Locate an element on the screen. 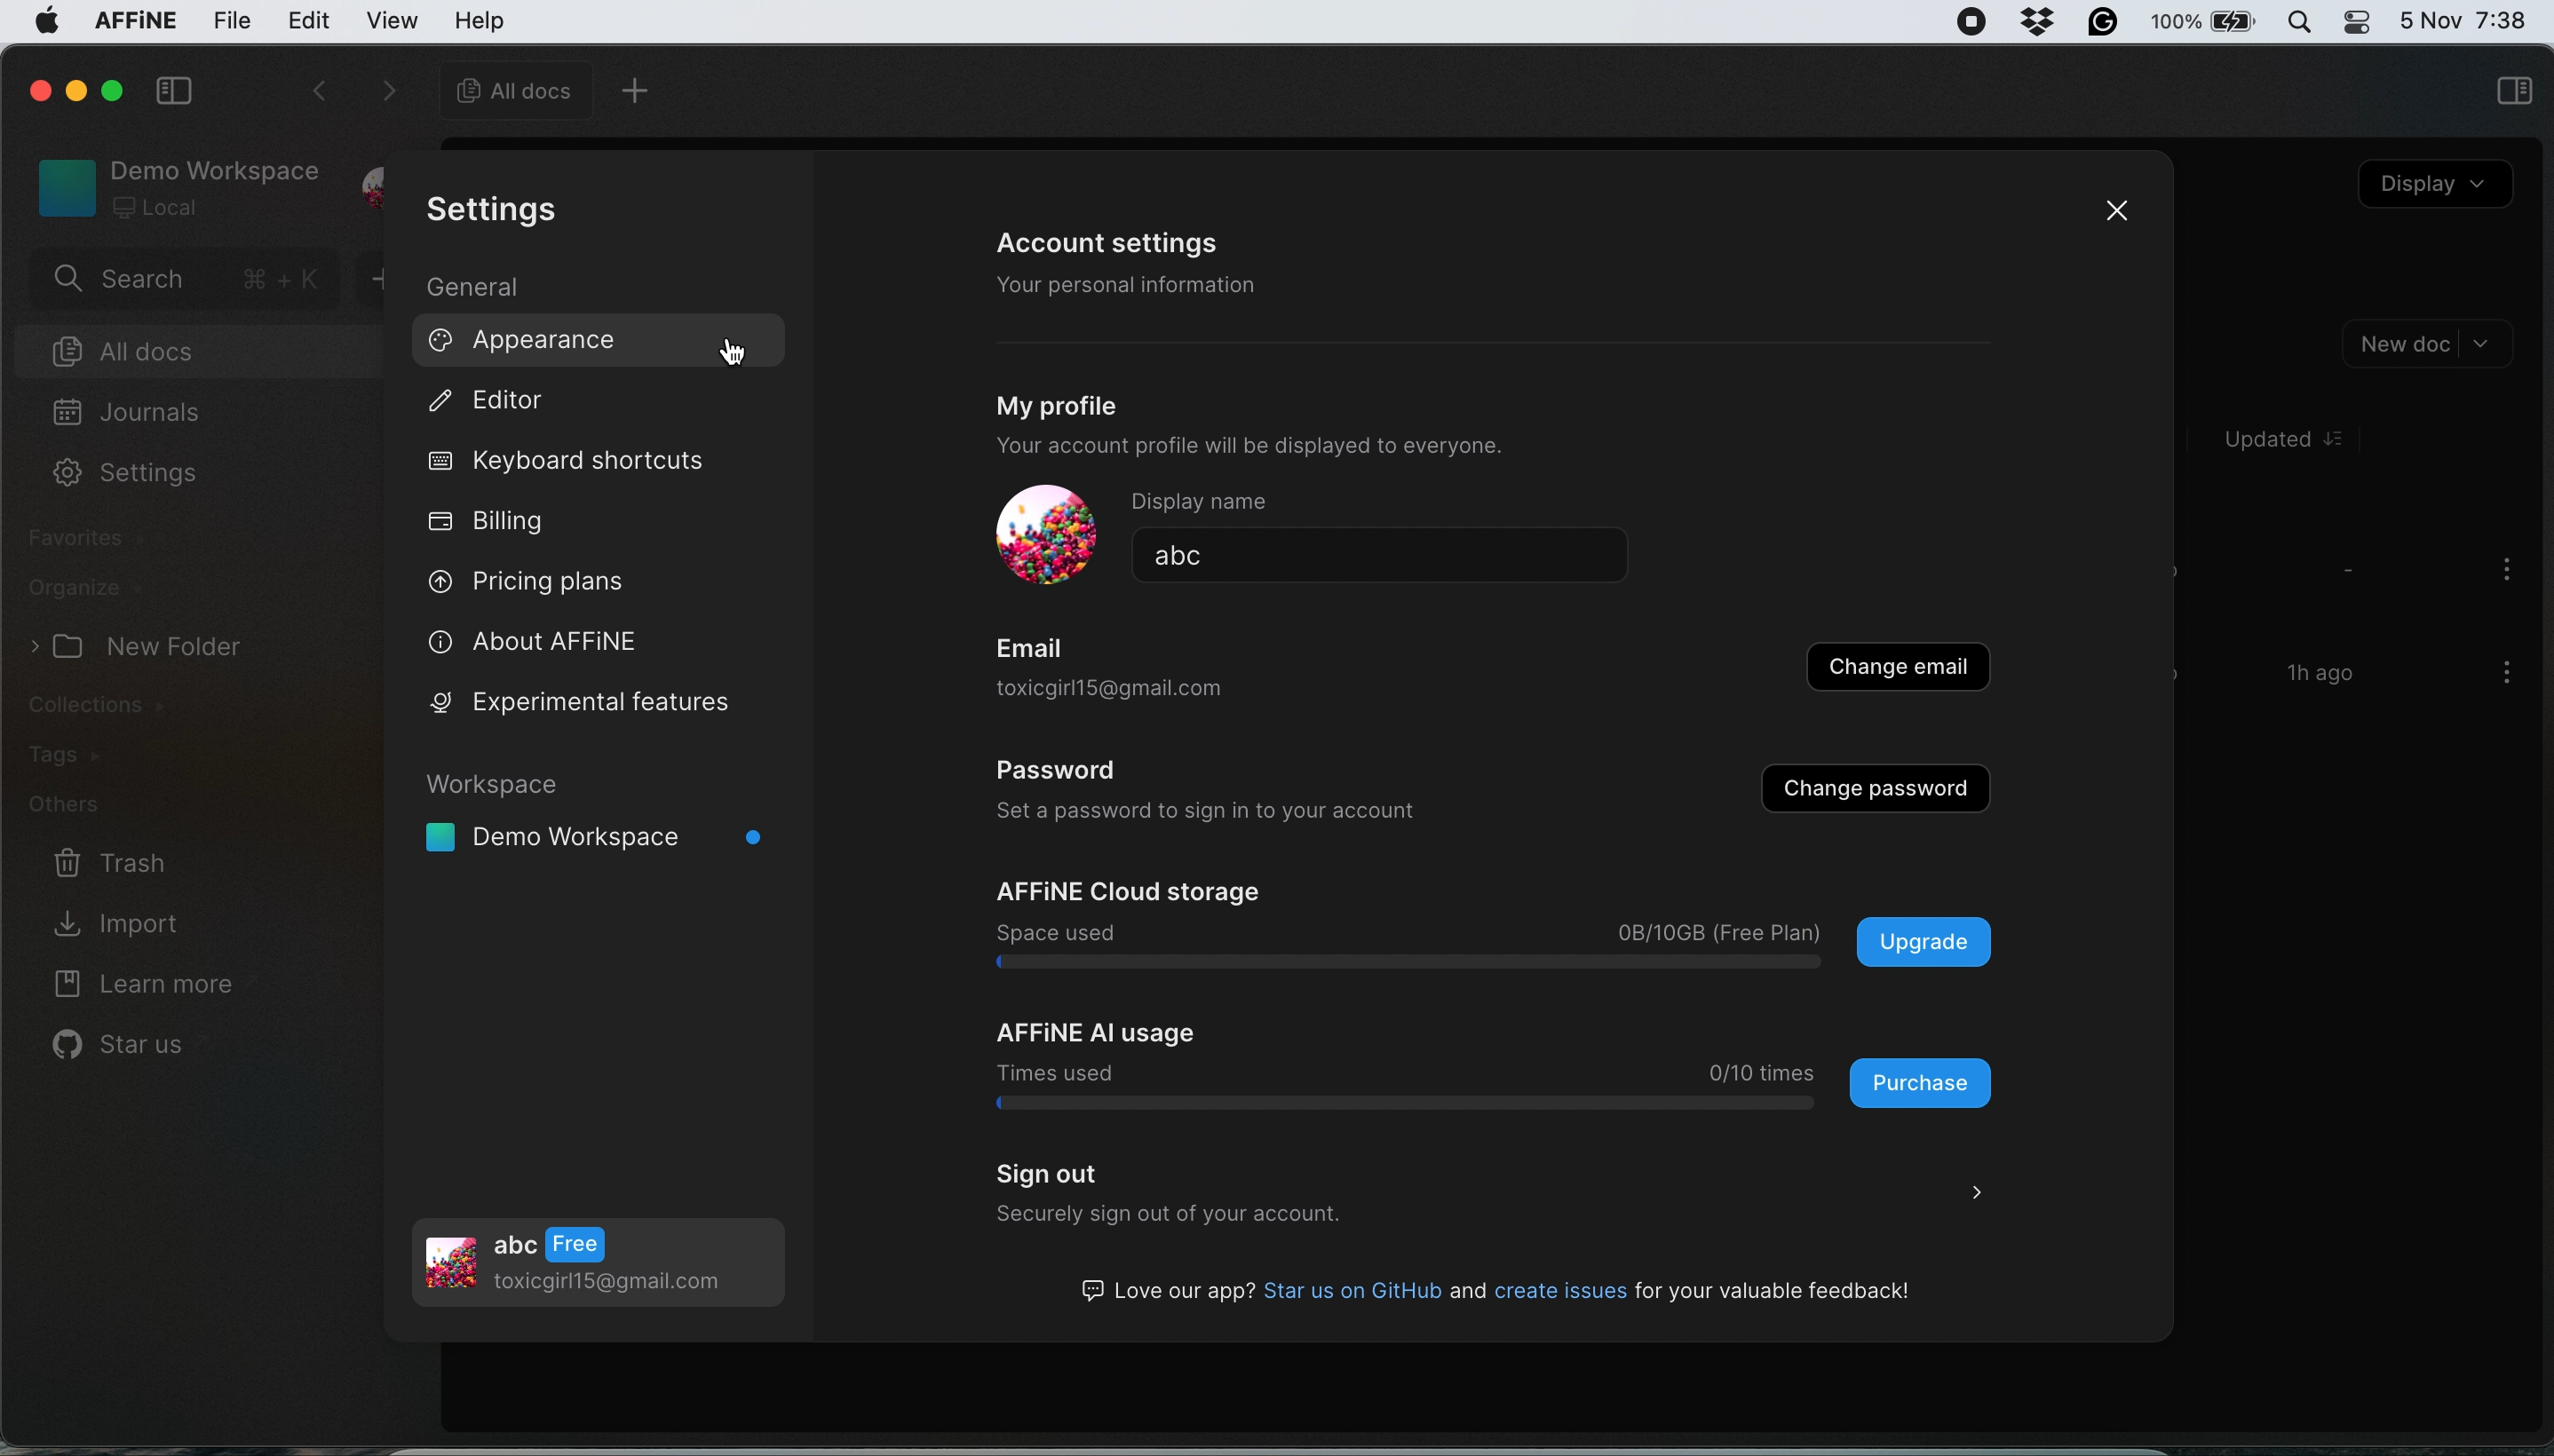 Image resolution: width=2554 pixels, height=1456 pixels. affine cloud storage is located at coordinates (1126, 889).